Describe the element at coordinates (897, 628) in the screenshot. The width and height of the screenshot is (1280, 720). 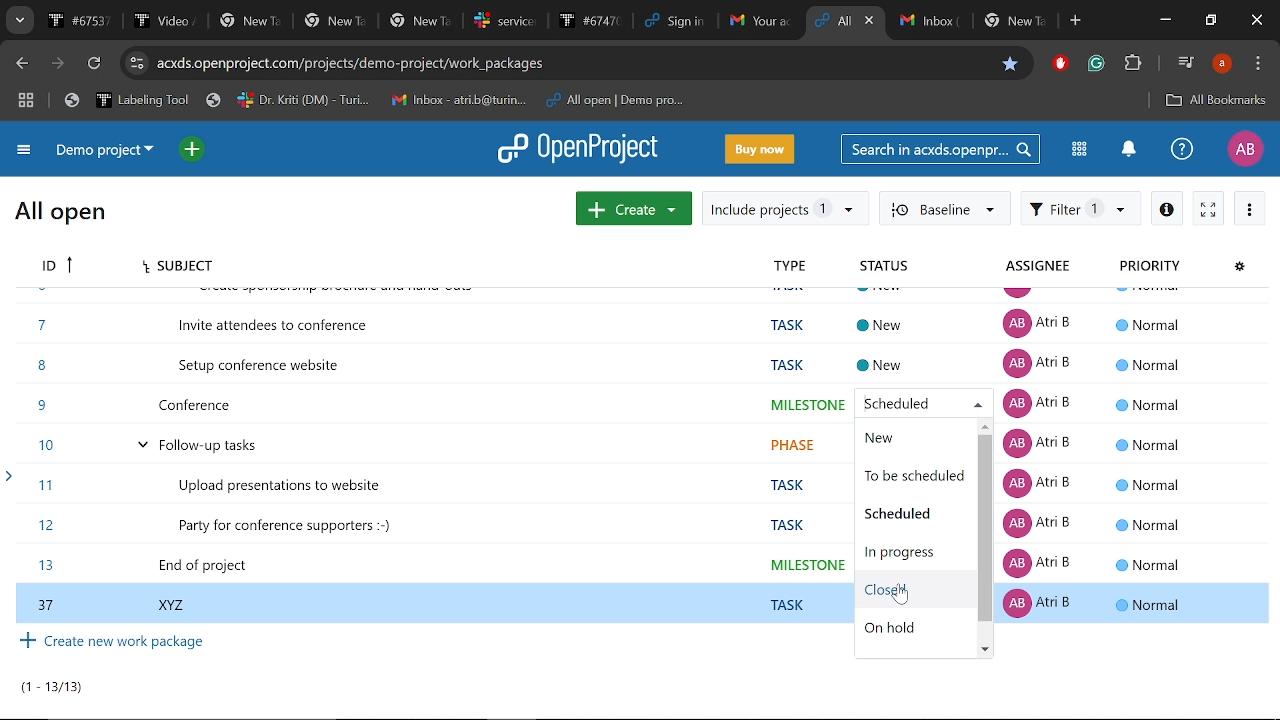
I see `Project status "On Hold"` at that location.